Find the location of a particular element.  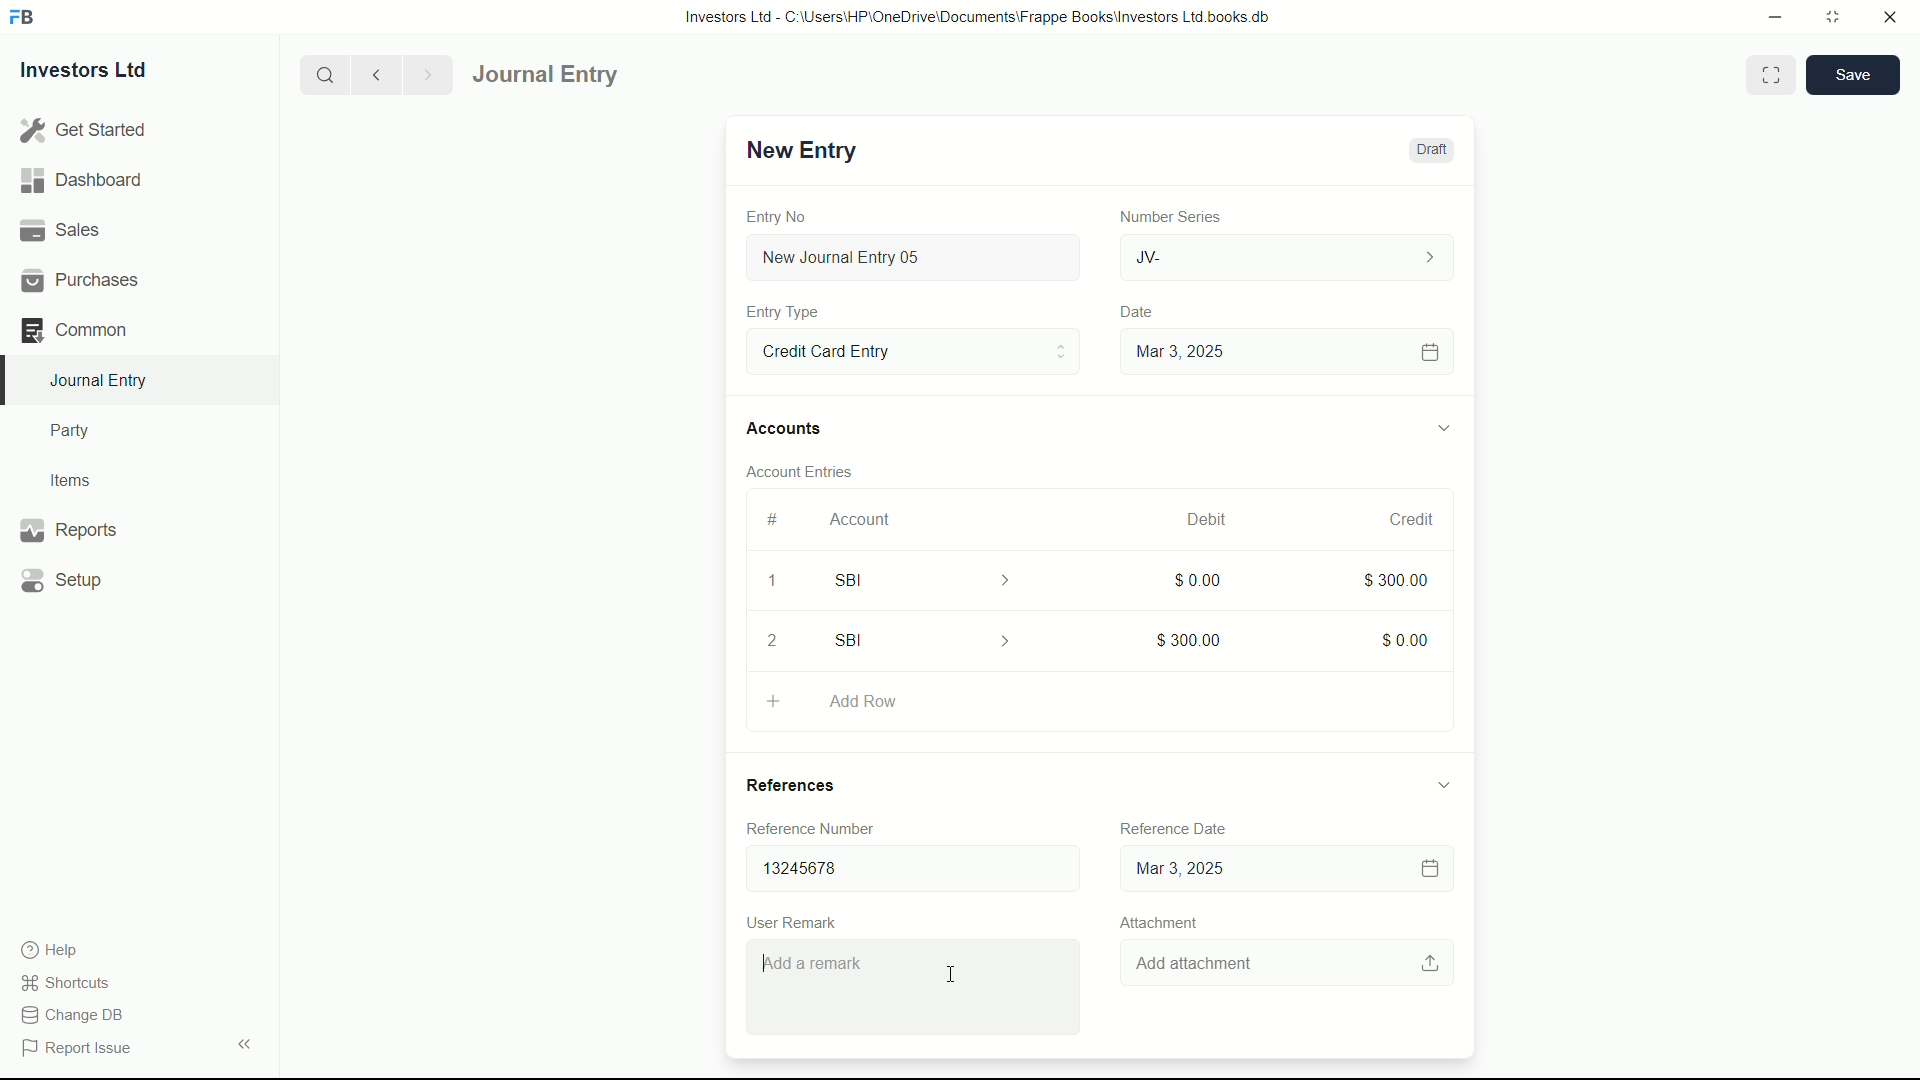

New Entry is located at coordinates (798, 150).